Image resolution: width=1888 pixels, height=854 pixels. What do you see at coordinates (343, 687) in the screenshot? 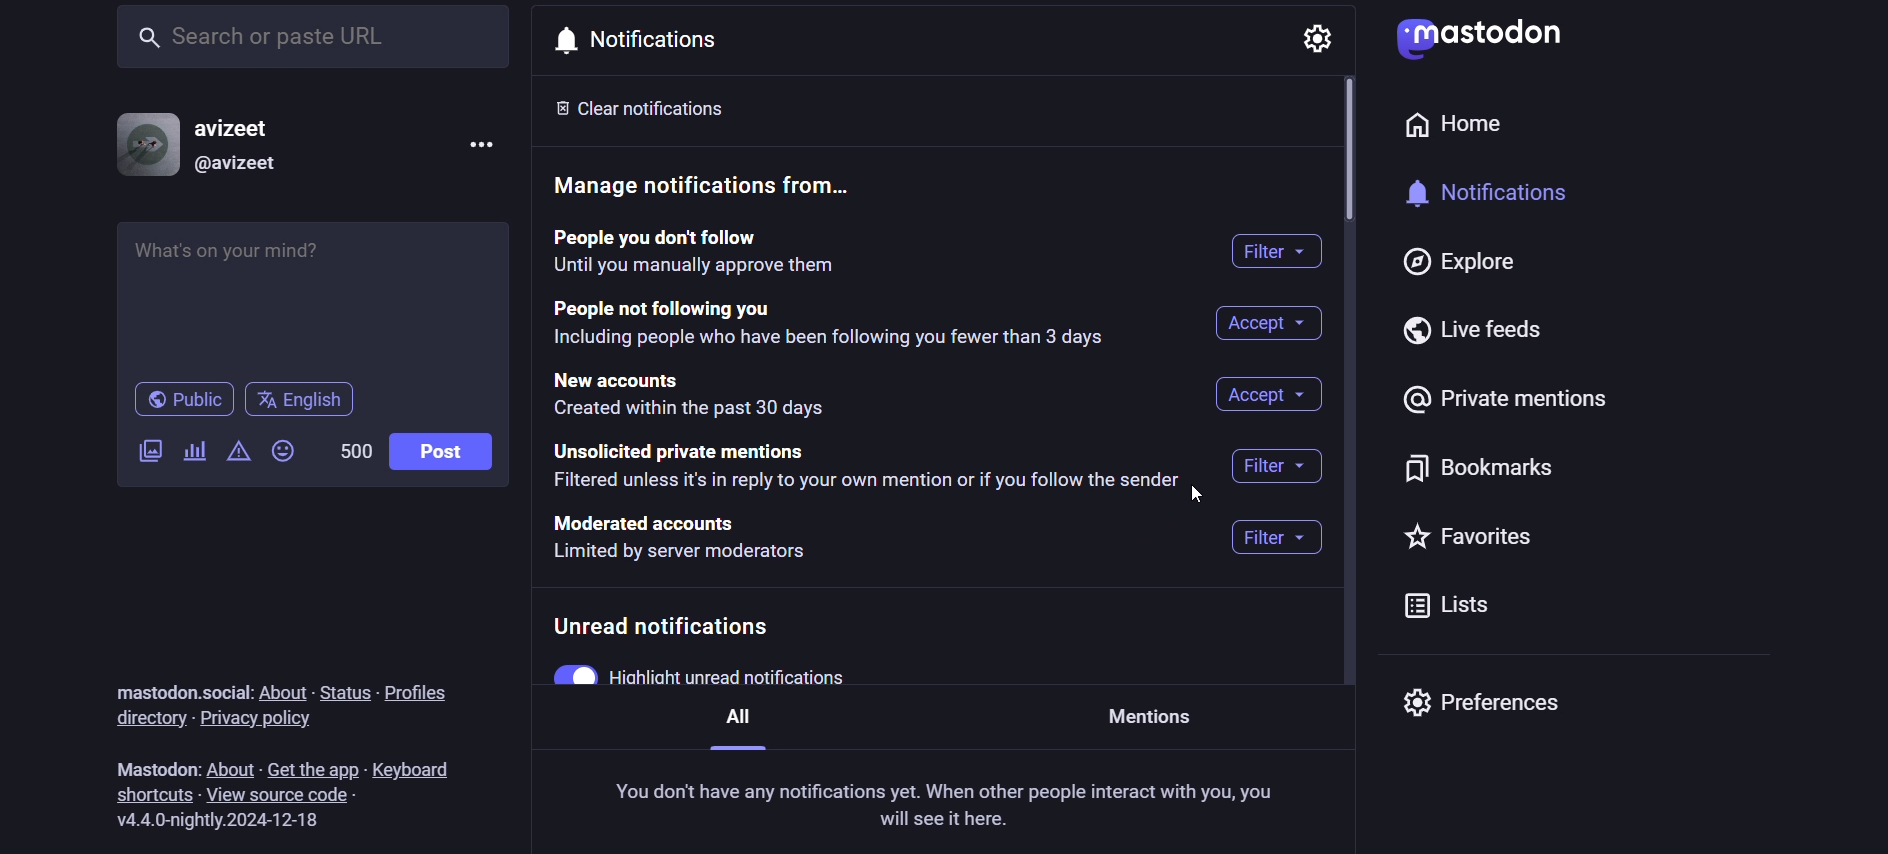
I see `status` at bounding box center [343, 687].